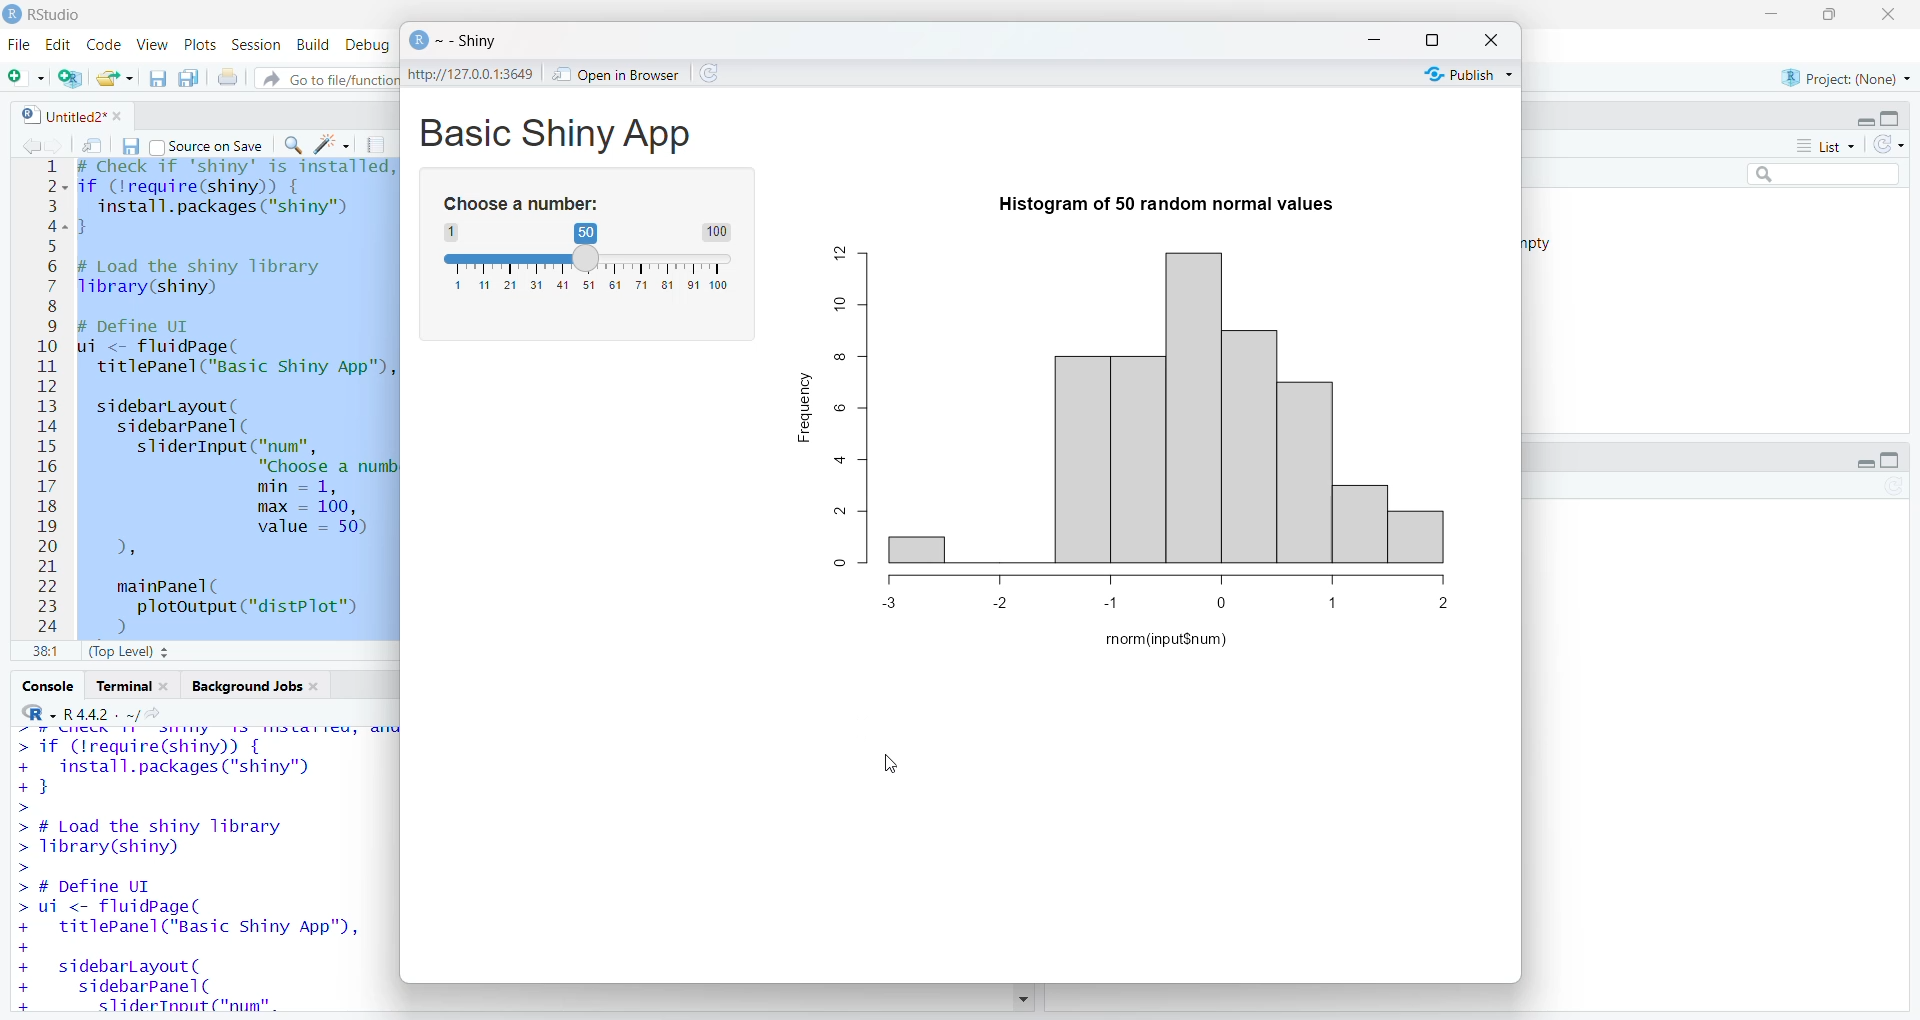  What do you see at coordinates (418, 40) in the screenshot?
I see `logo` at bounding box center [418, 40].